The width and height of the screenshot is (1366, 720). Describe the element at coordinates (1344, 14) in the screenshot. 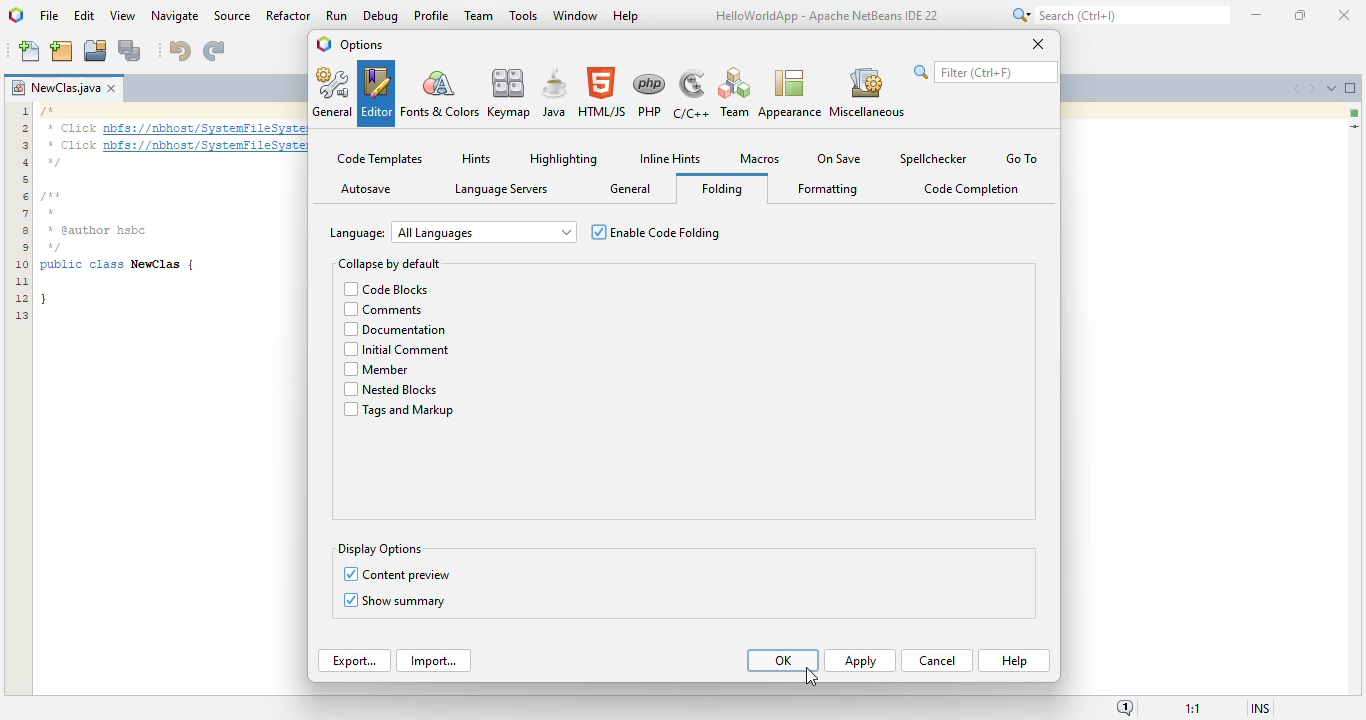

I see `close` at that location.